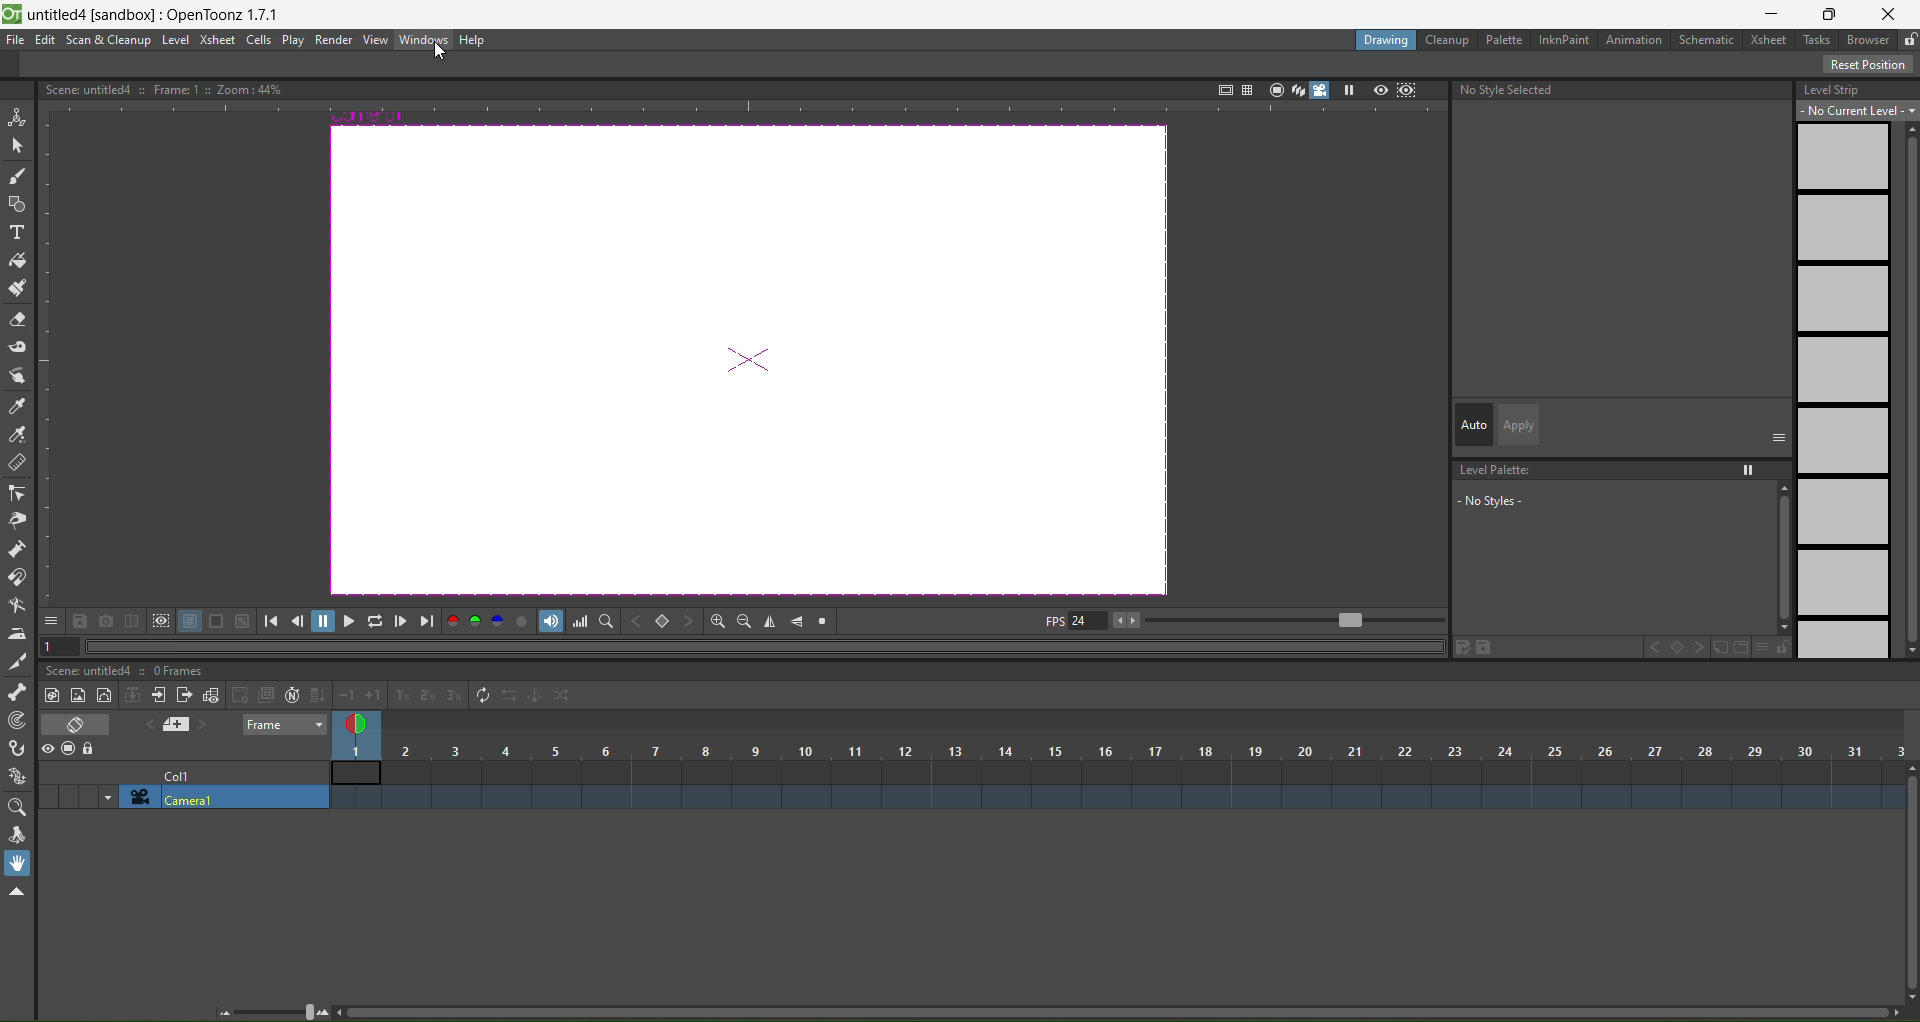 The image size is (1920, 1022). I want to click on ruler tool, so click(15, 462).